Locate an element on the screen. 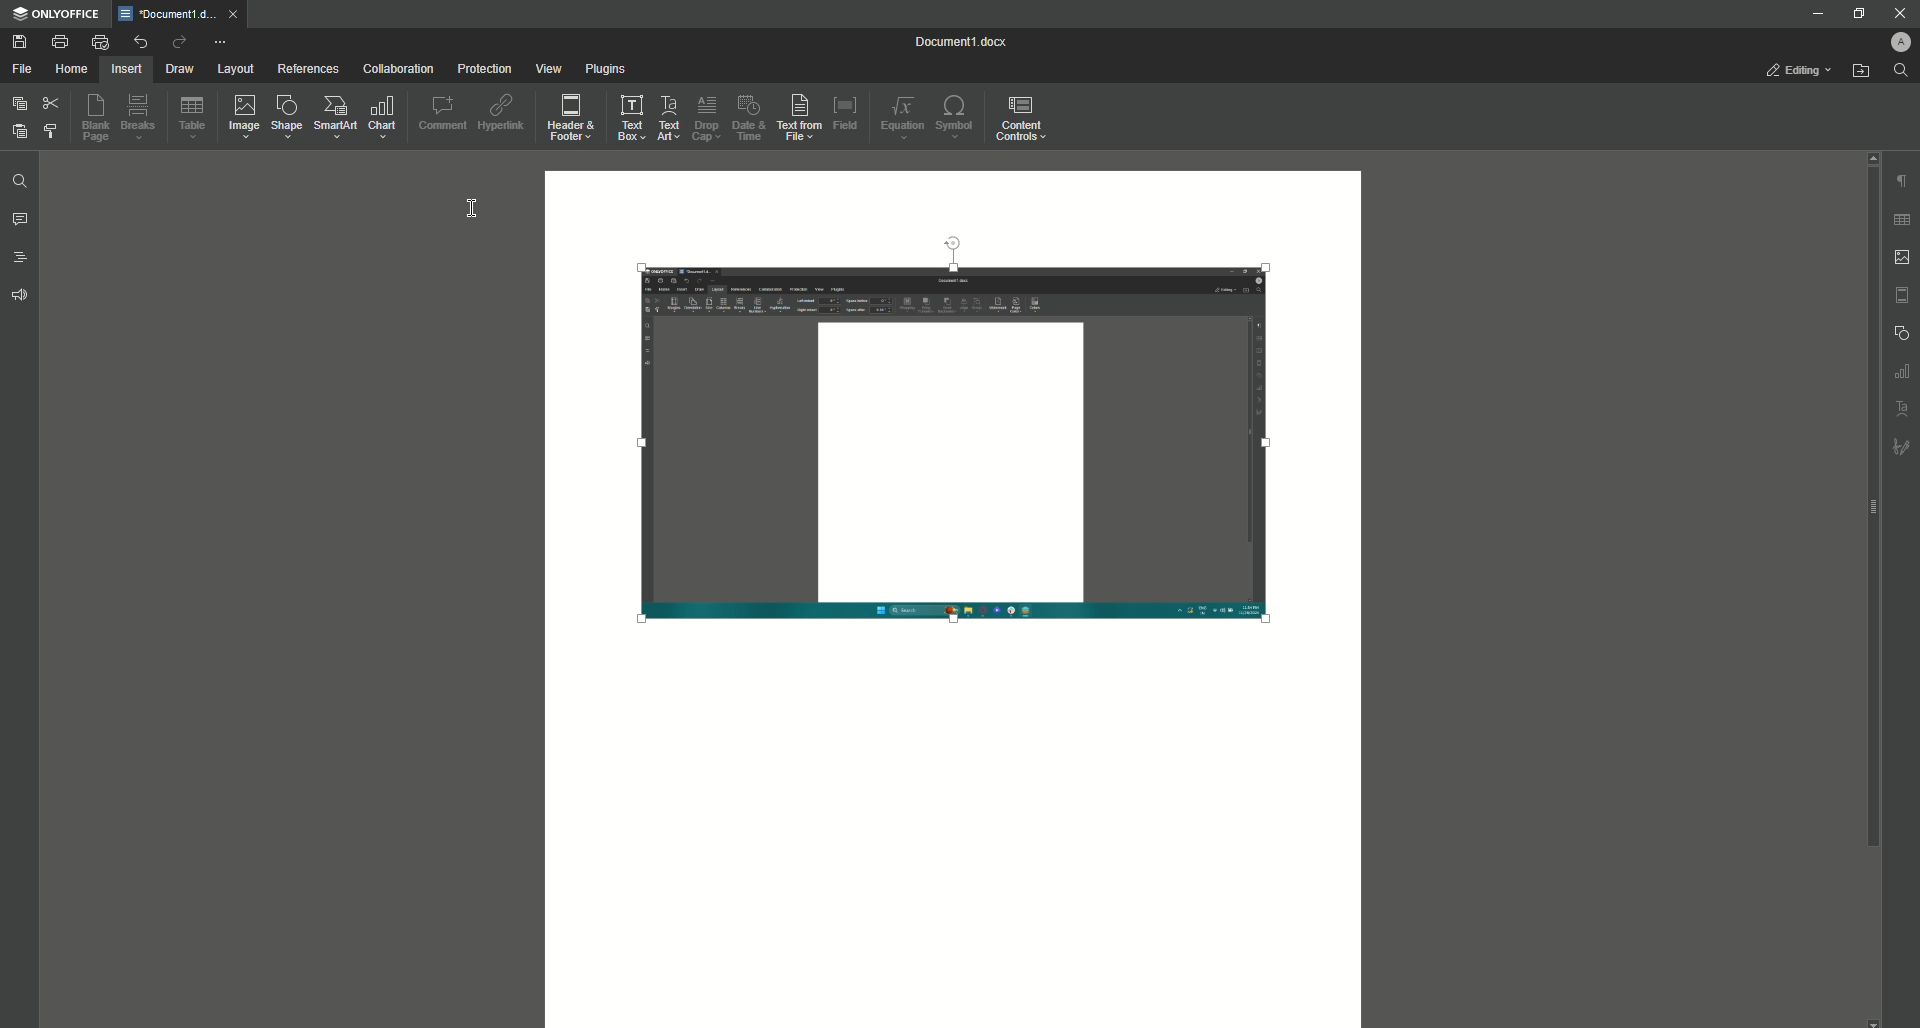 Image resolution: width=1920 pixels, height=1028 pixels. Redo is located at coordinates (178, 40).